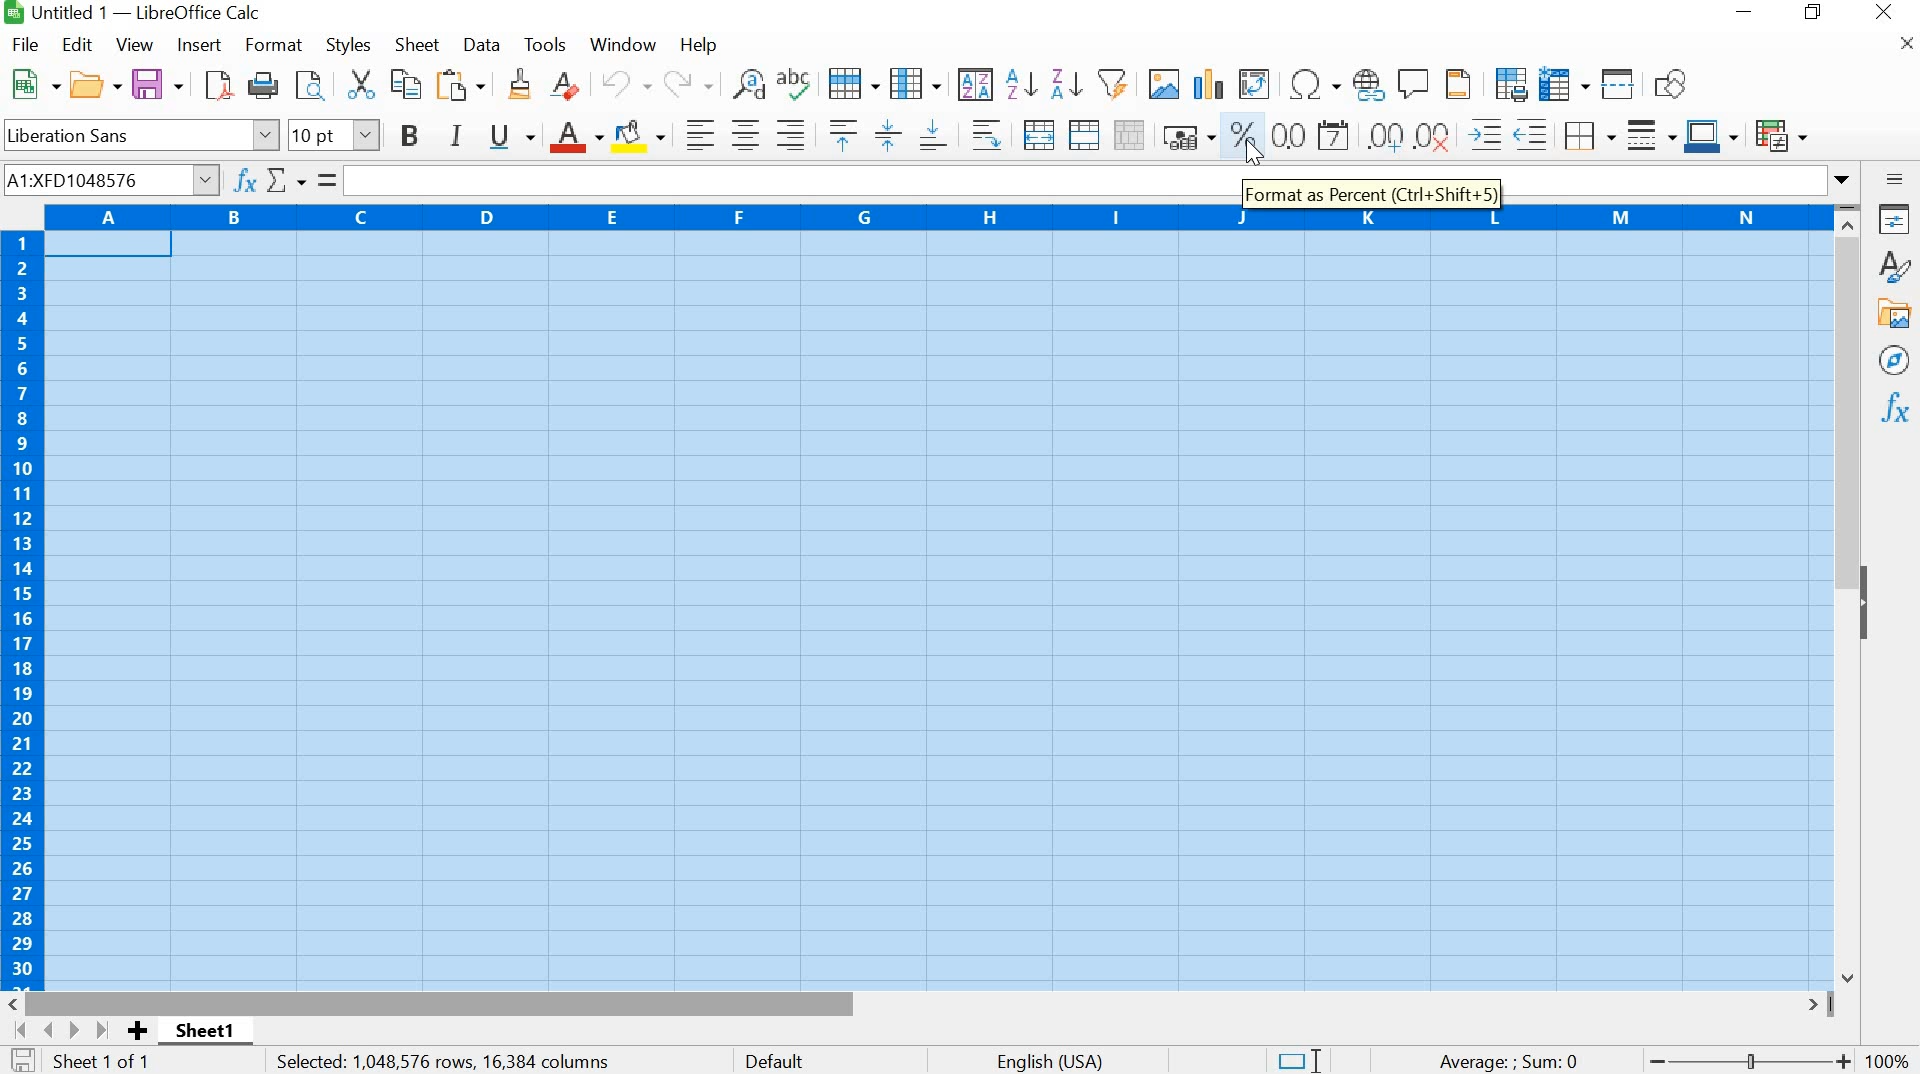  What do you see at coordinates (462, 83) in the screenshot?
I see `Paste` at bounding box center [462, 83].